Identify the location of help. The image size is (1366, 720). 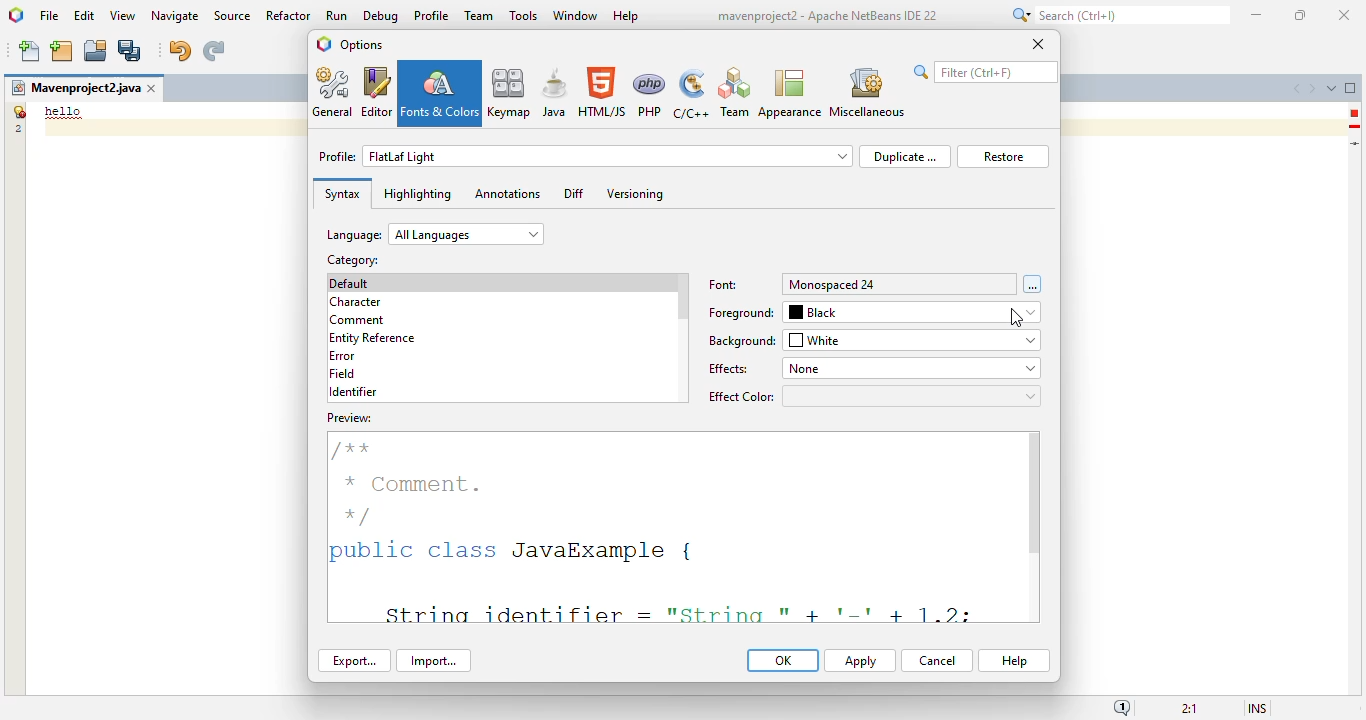
(1015, 661).